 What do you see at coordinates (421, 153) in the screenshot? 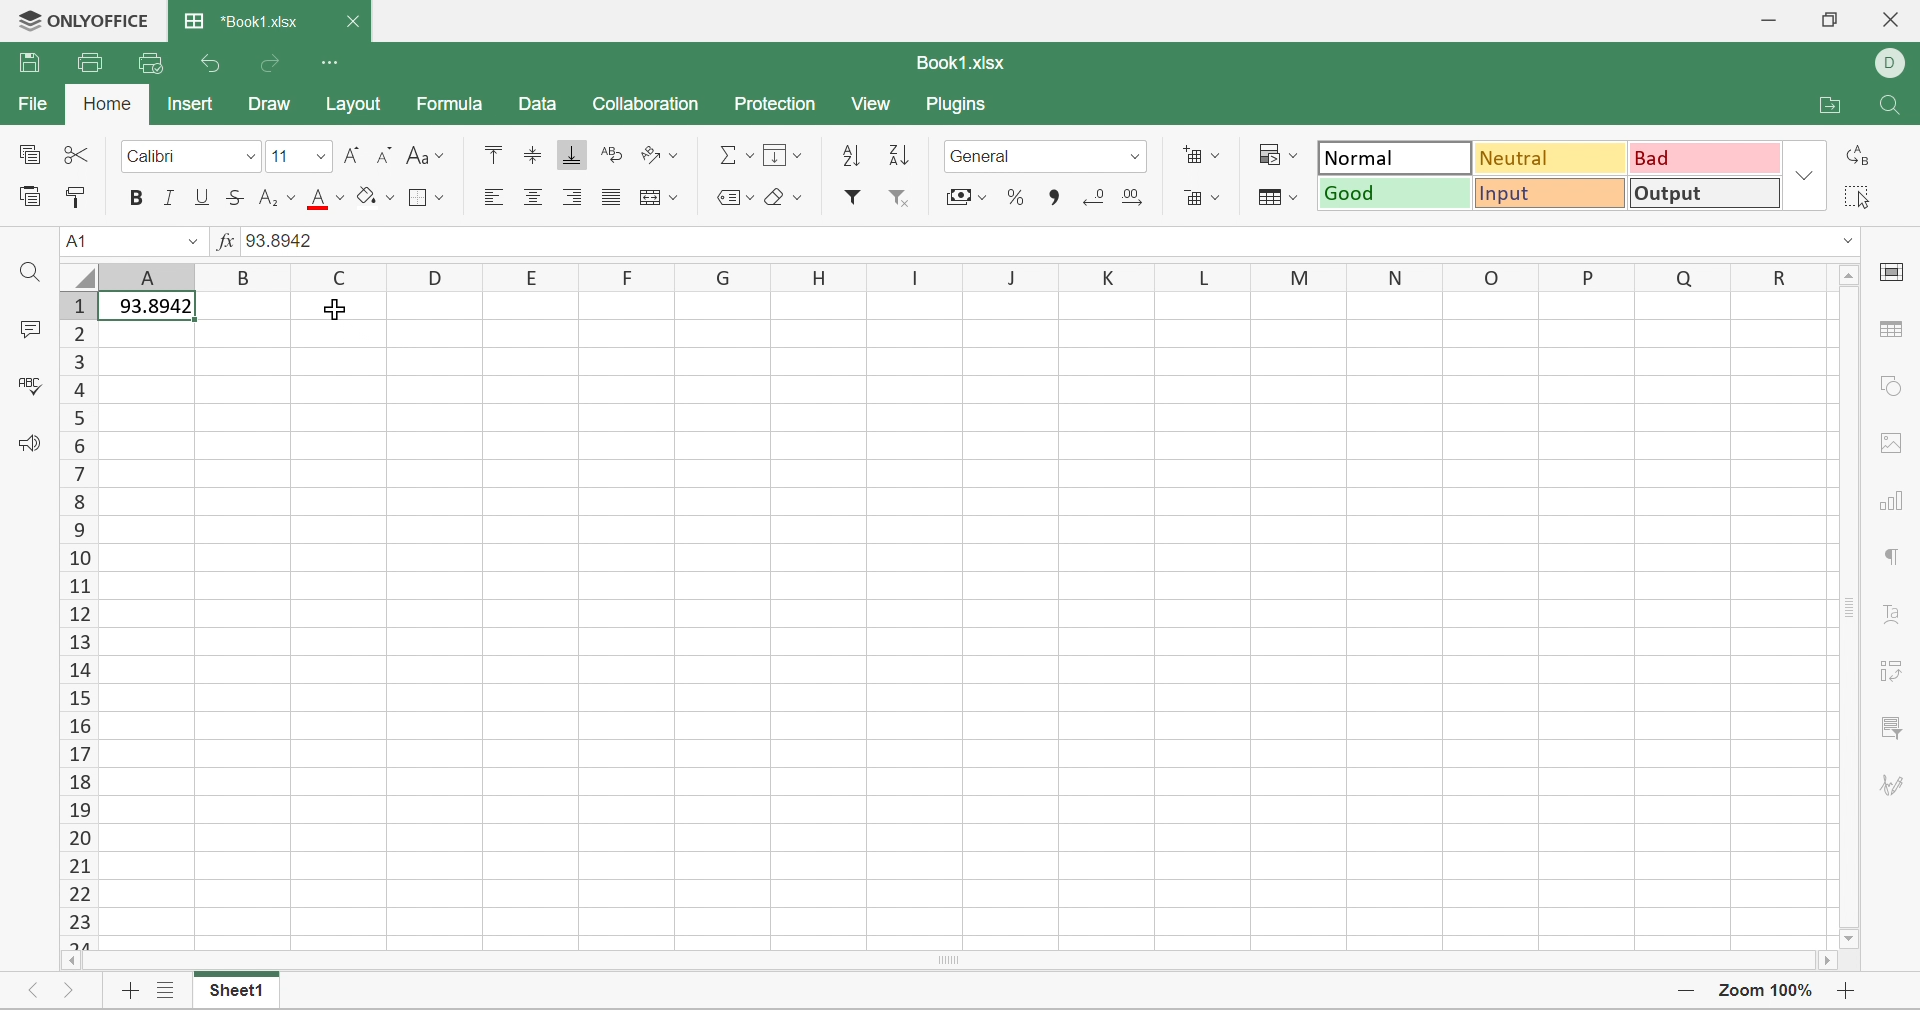
I see `Change case` at bounding box center [421, 153].